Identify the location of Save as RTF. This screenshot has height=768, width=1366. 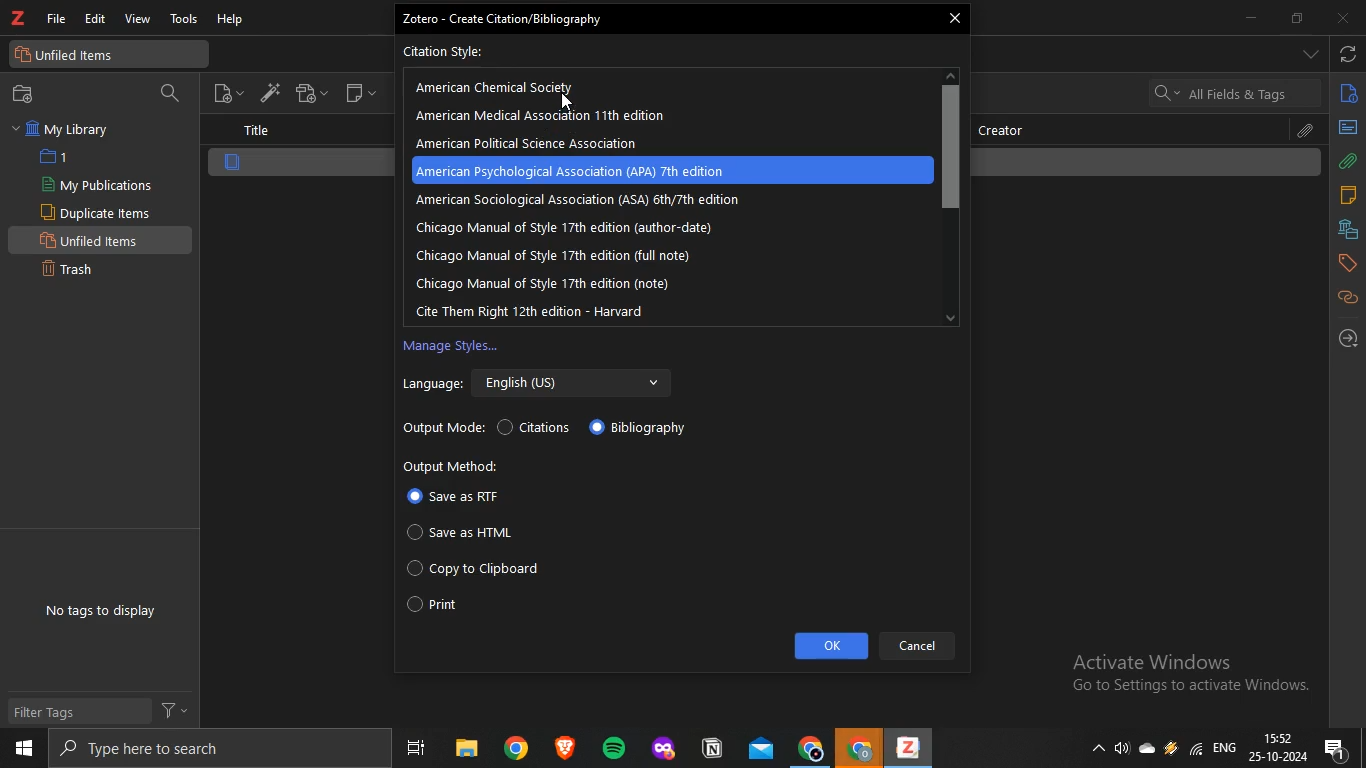
(456, 498).